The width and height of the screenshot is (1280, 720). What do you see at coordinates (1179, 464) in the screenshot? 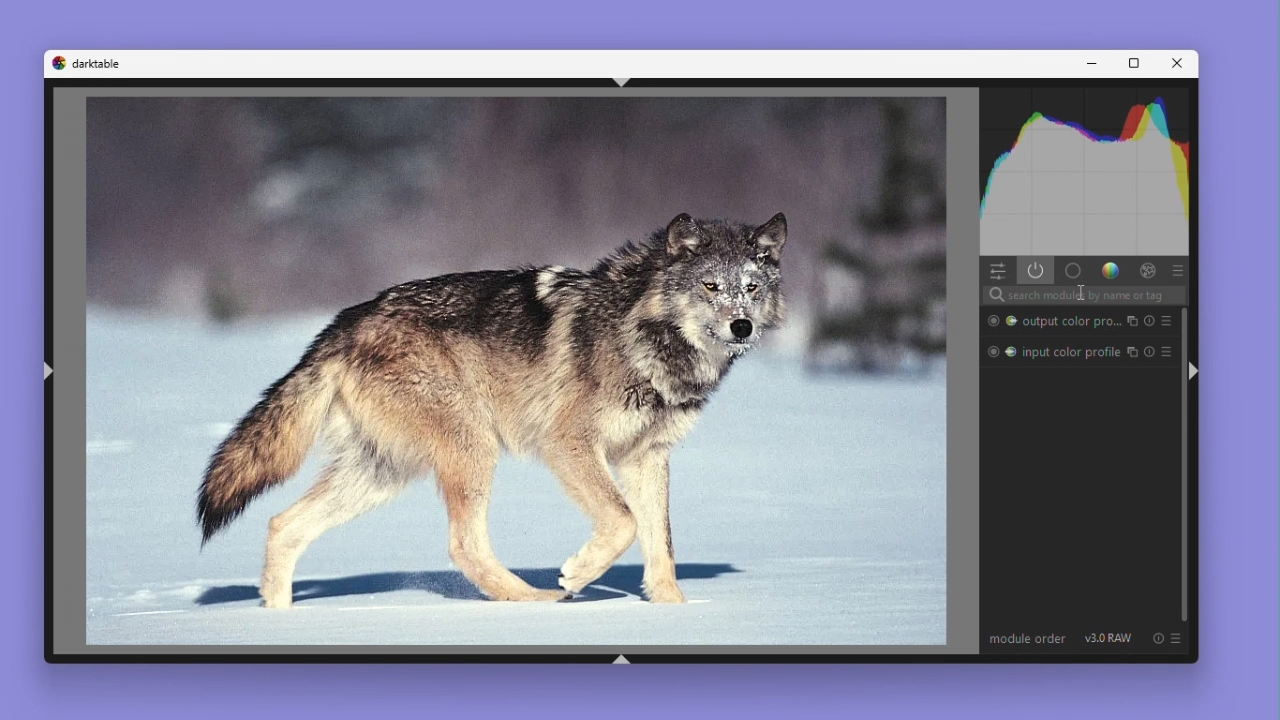
I see `Vertical scroll bar` at bounding box center [1179, 464].